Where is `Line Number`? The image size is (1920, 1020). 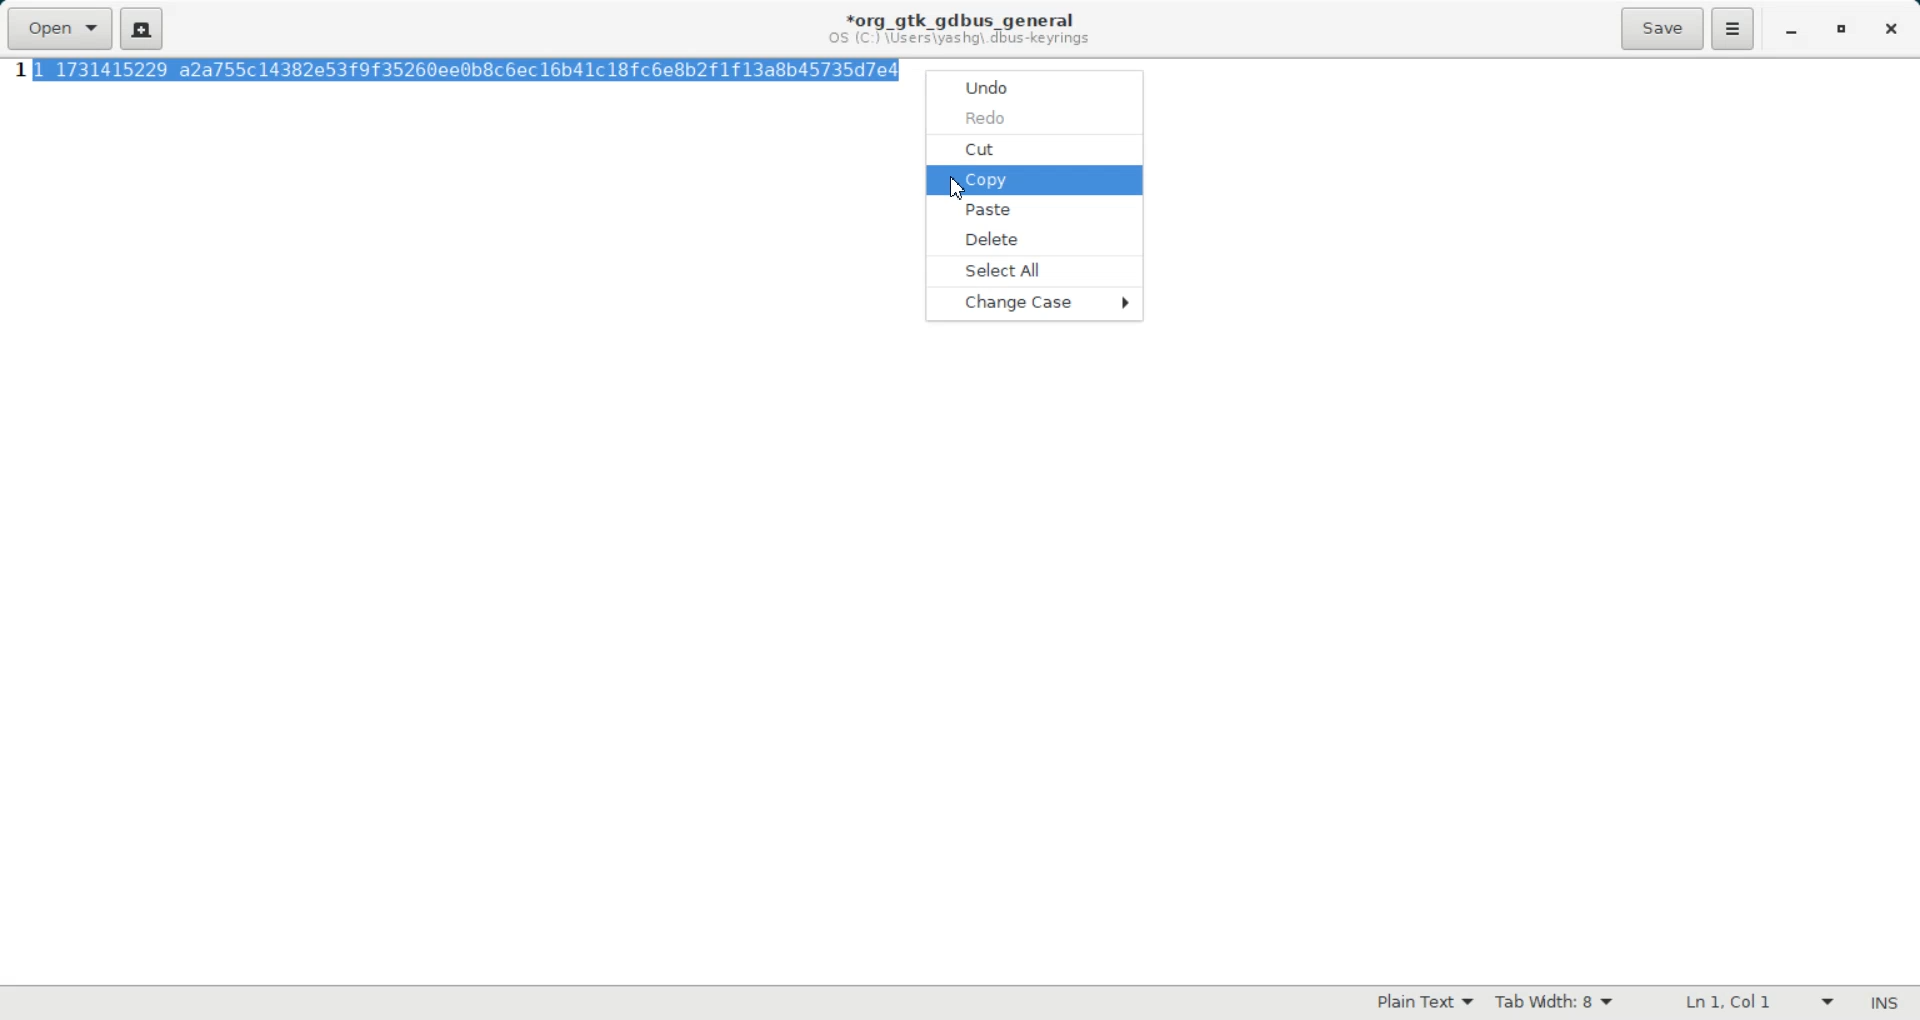 Line Number is located at coordinates (18, 71).